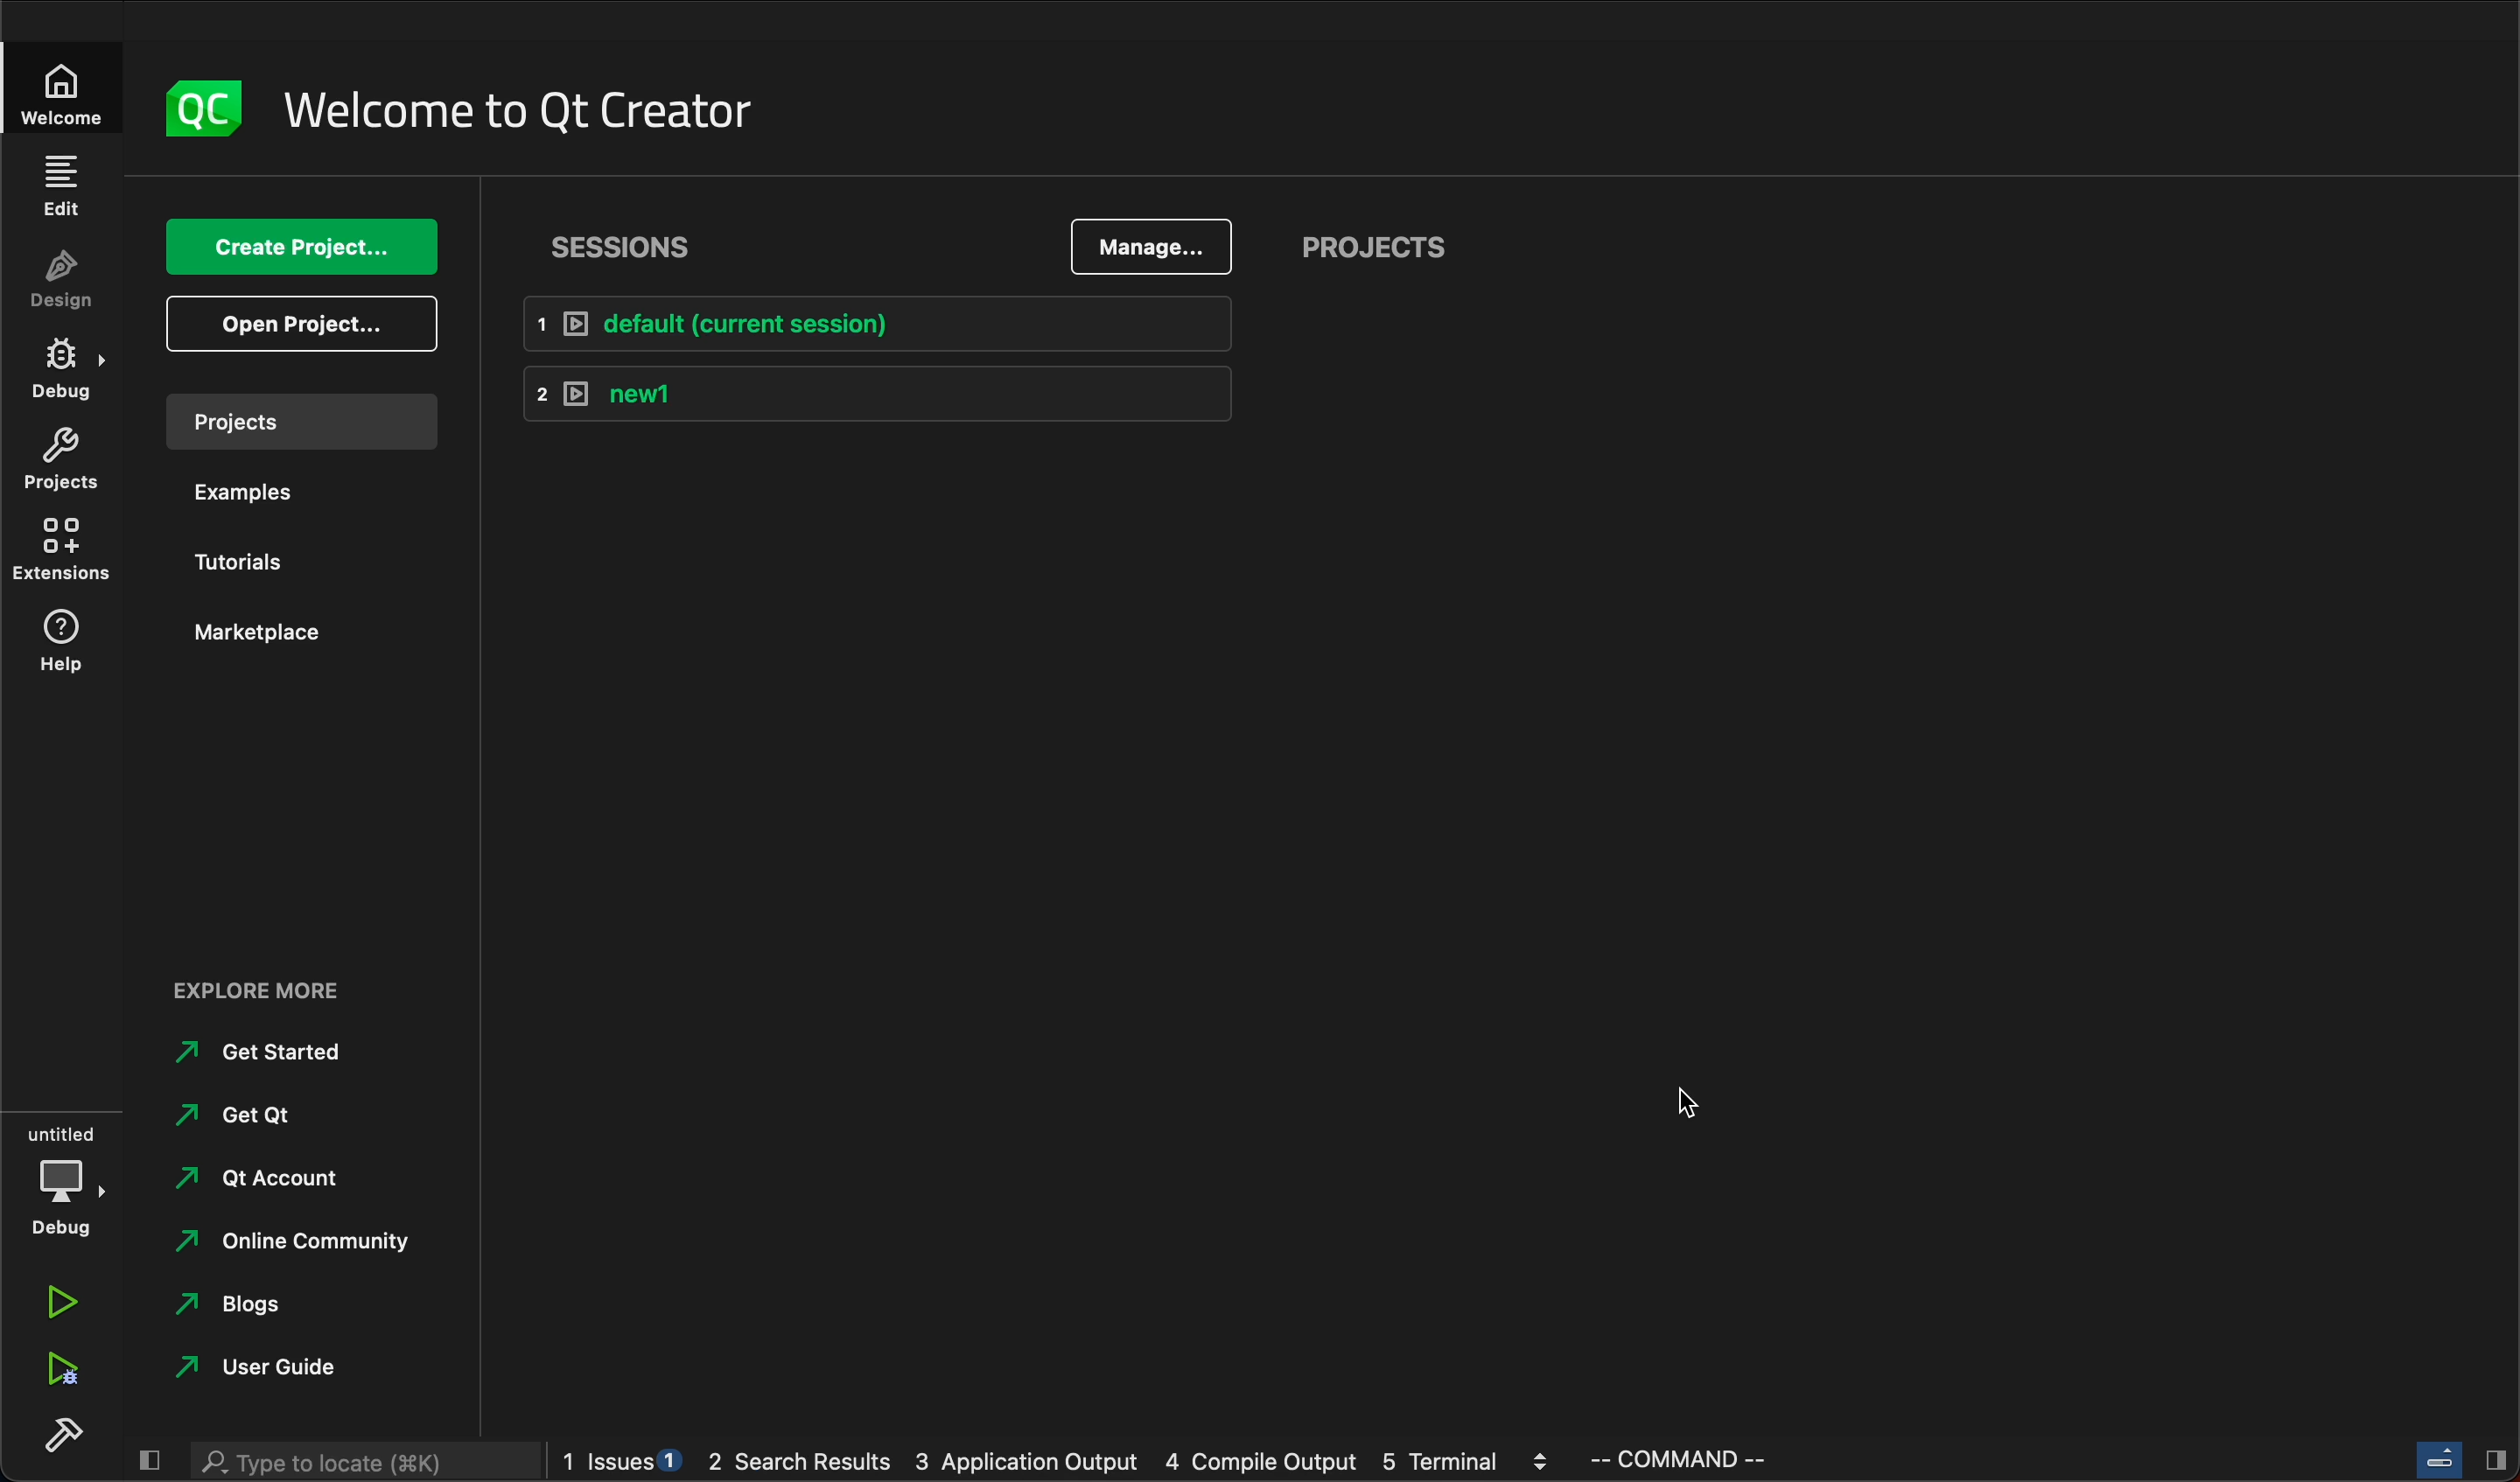 Image resolution: width=2520 pixels, height=1482 pixels. Describe the element at coordinates (525, 111) in the screenshot. I see `welcome` at that location.